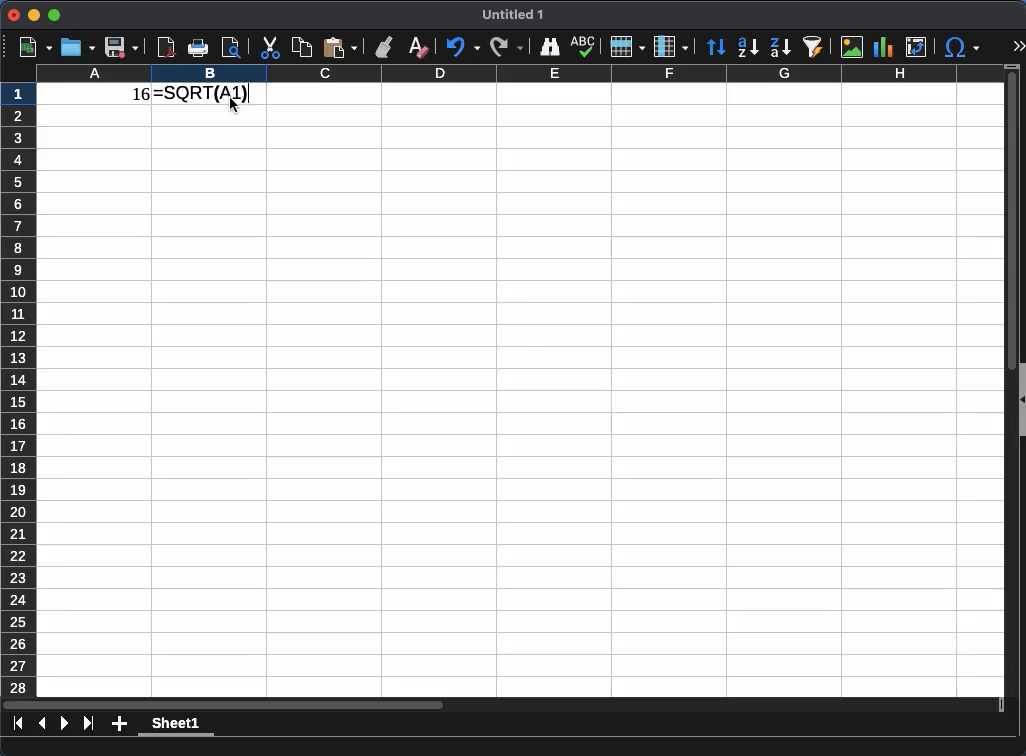 This screenshot has height=756, width=1026. I want to click on last sheet, so click(88, 723).